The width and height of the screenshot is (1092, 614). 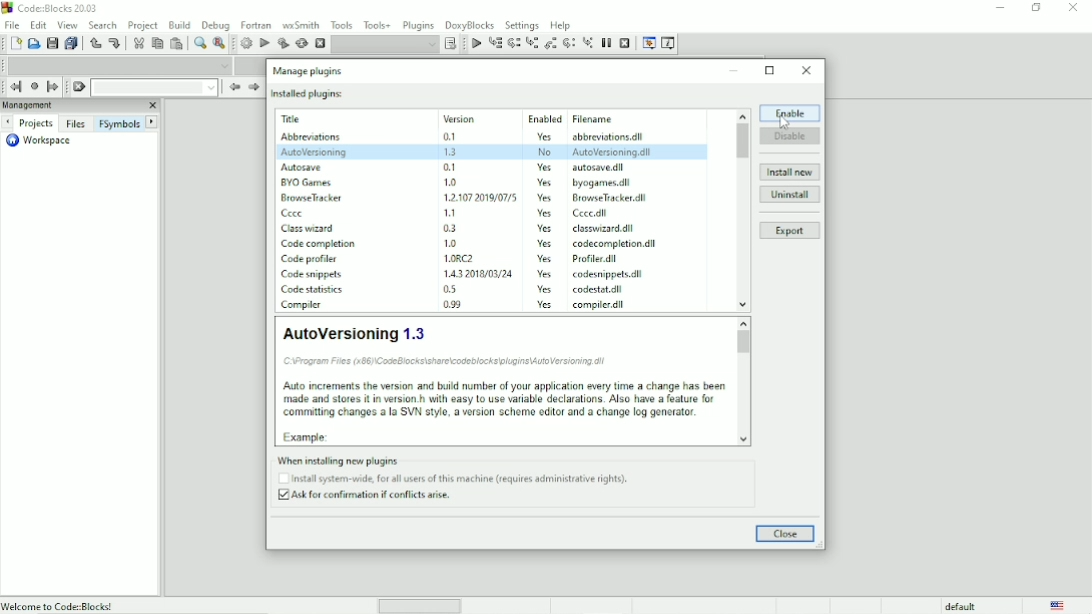 What do you see at coordinates (36, 123) in the screenshot?
I see `Projects` at bounding box center [36, 123].